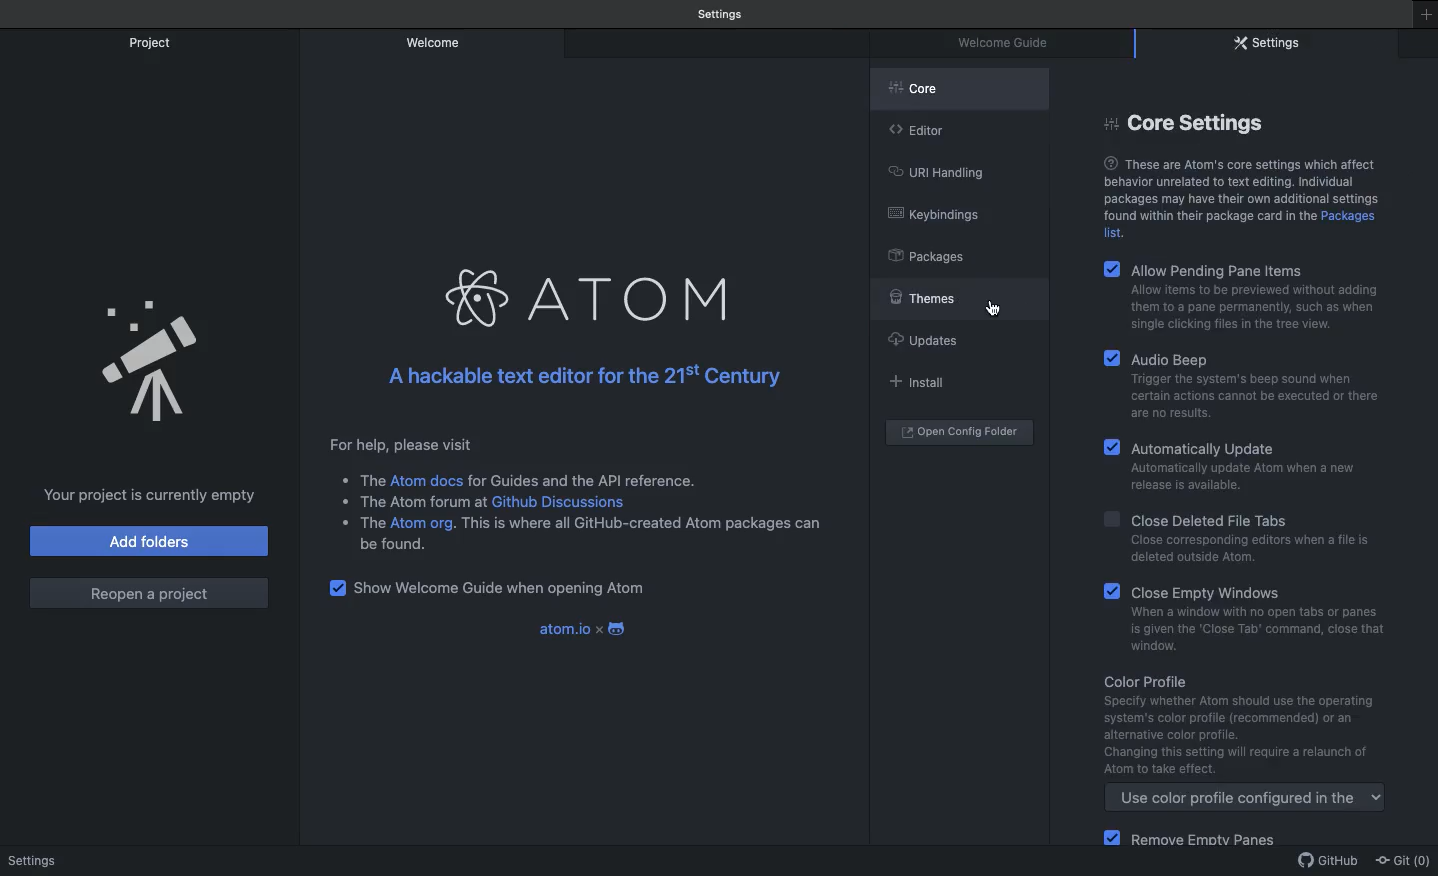  What do you see at coordinates (356, 478) in the screenshot?
I see `© The` at bounding box center [356, 478].